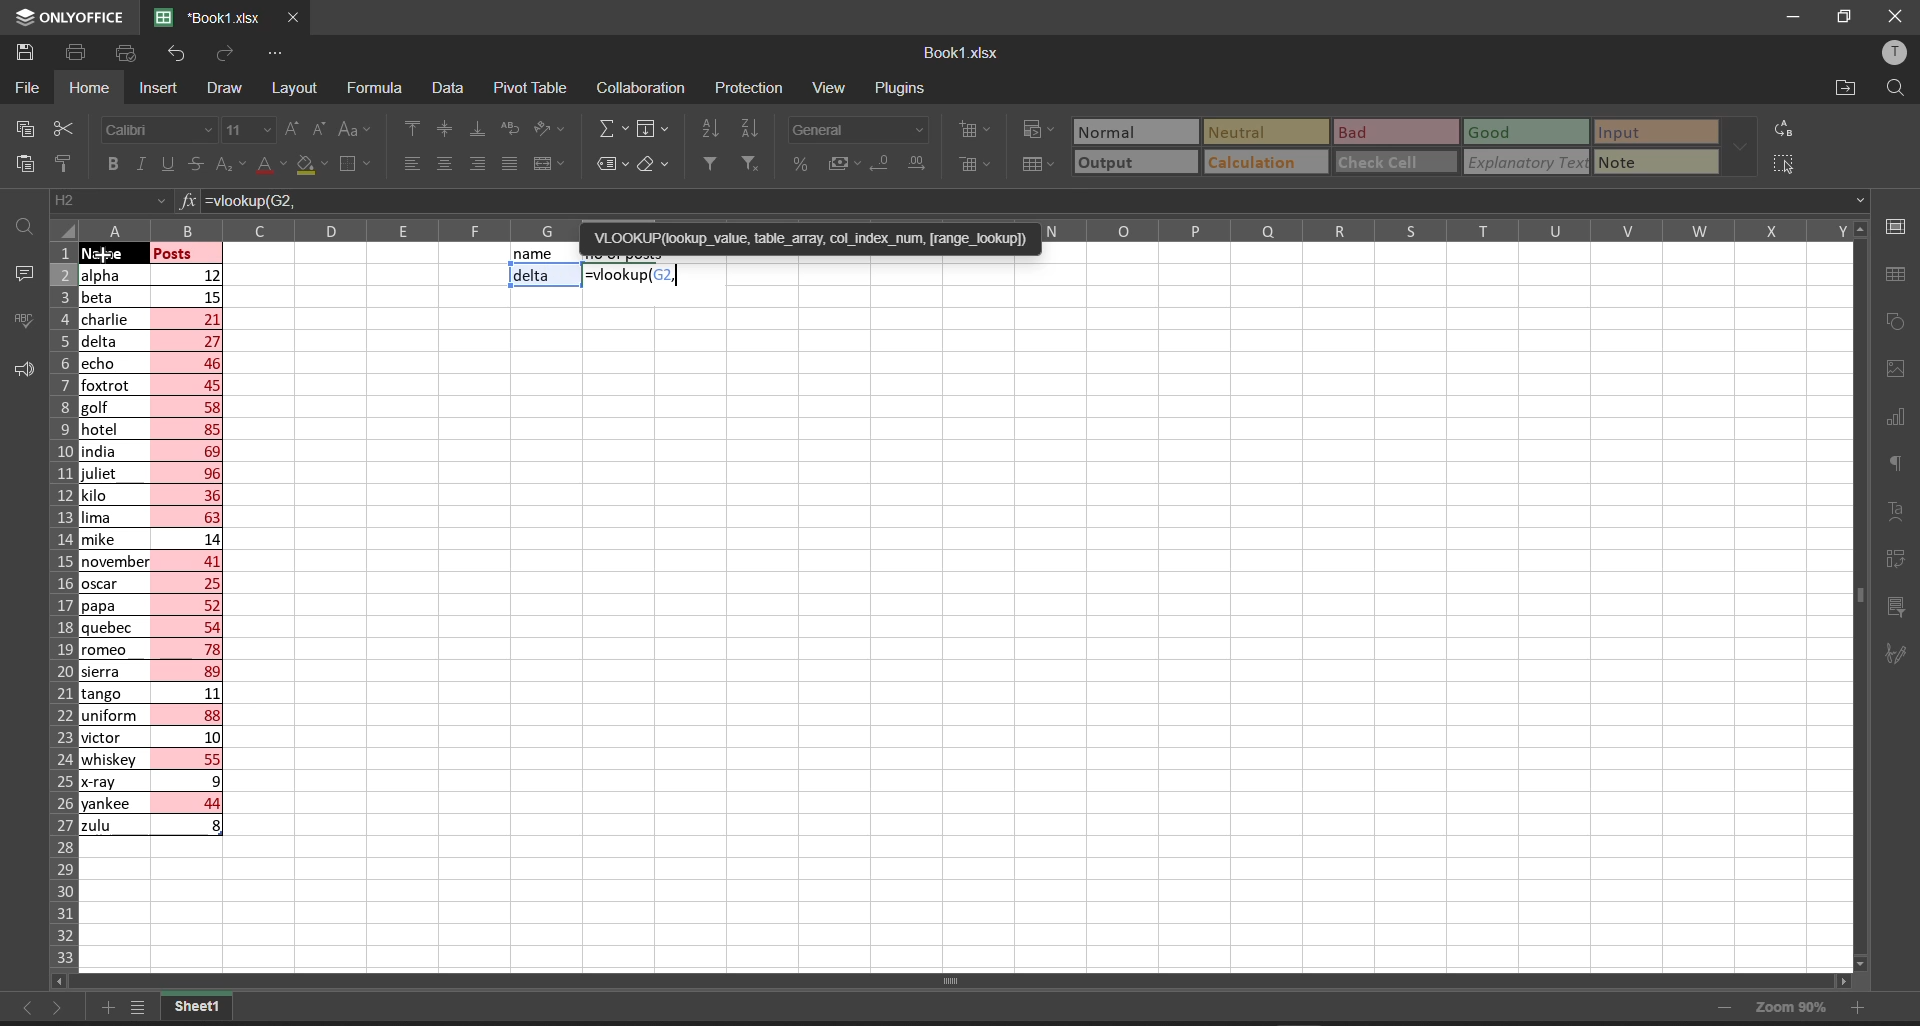  I want to click on font color, so click(269, 164).